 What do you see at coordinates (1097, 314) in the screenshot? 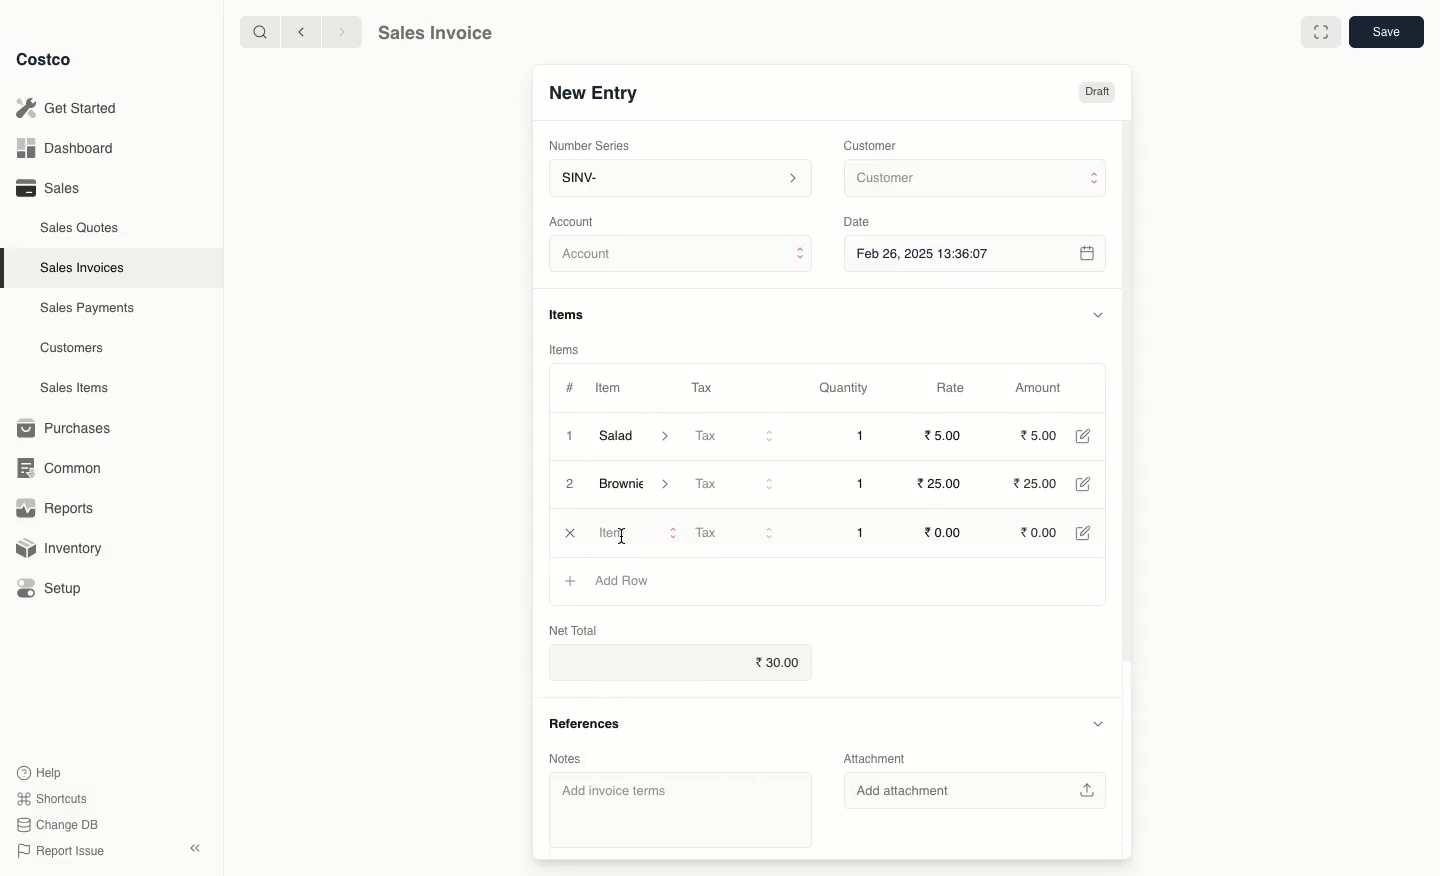
I see `Hide` at bounding box center [1097, 314].